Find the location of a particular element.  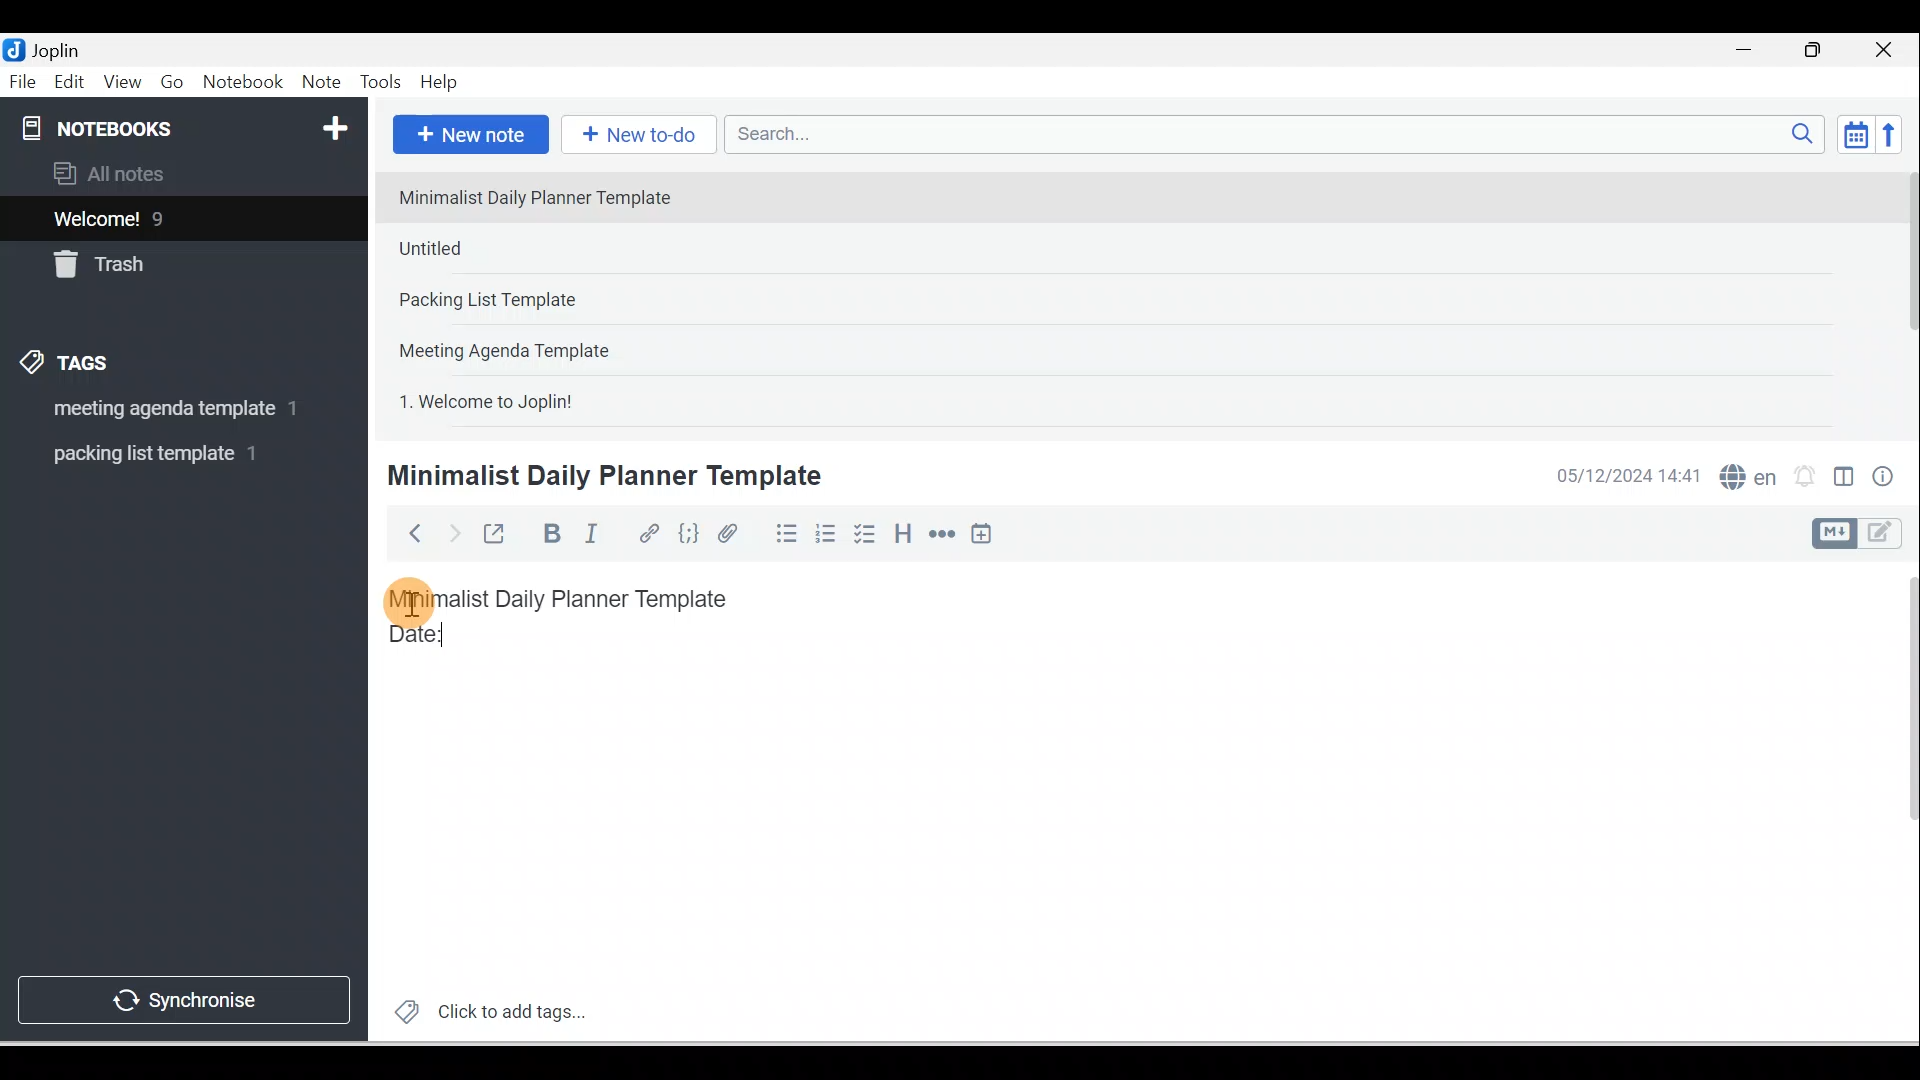

Back is located at coordinates (406, 533).